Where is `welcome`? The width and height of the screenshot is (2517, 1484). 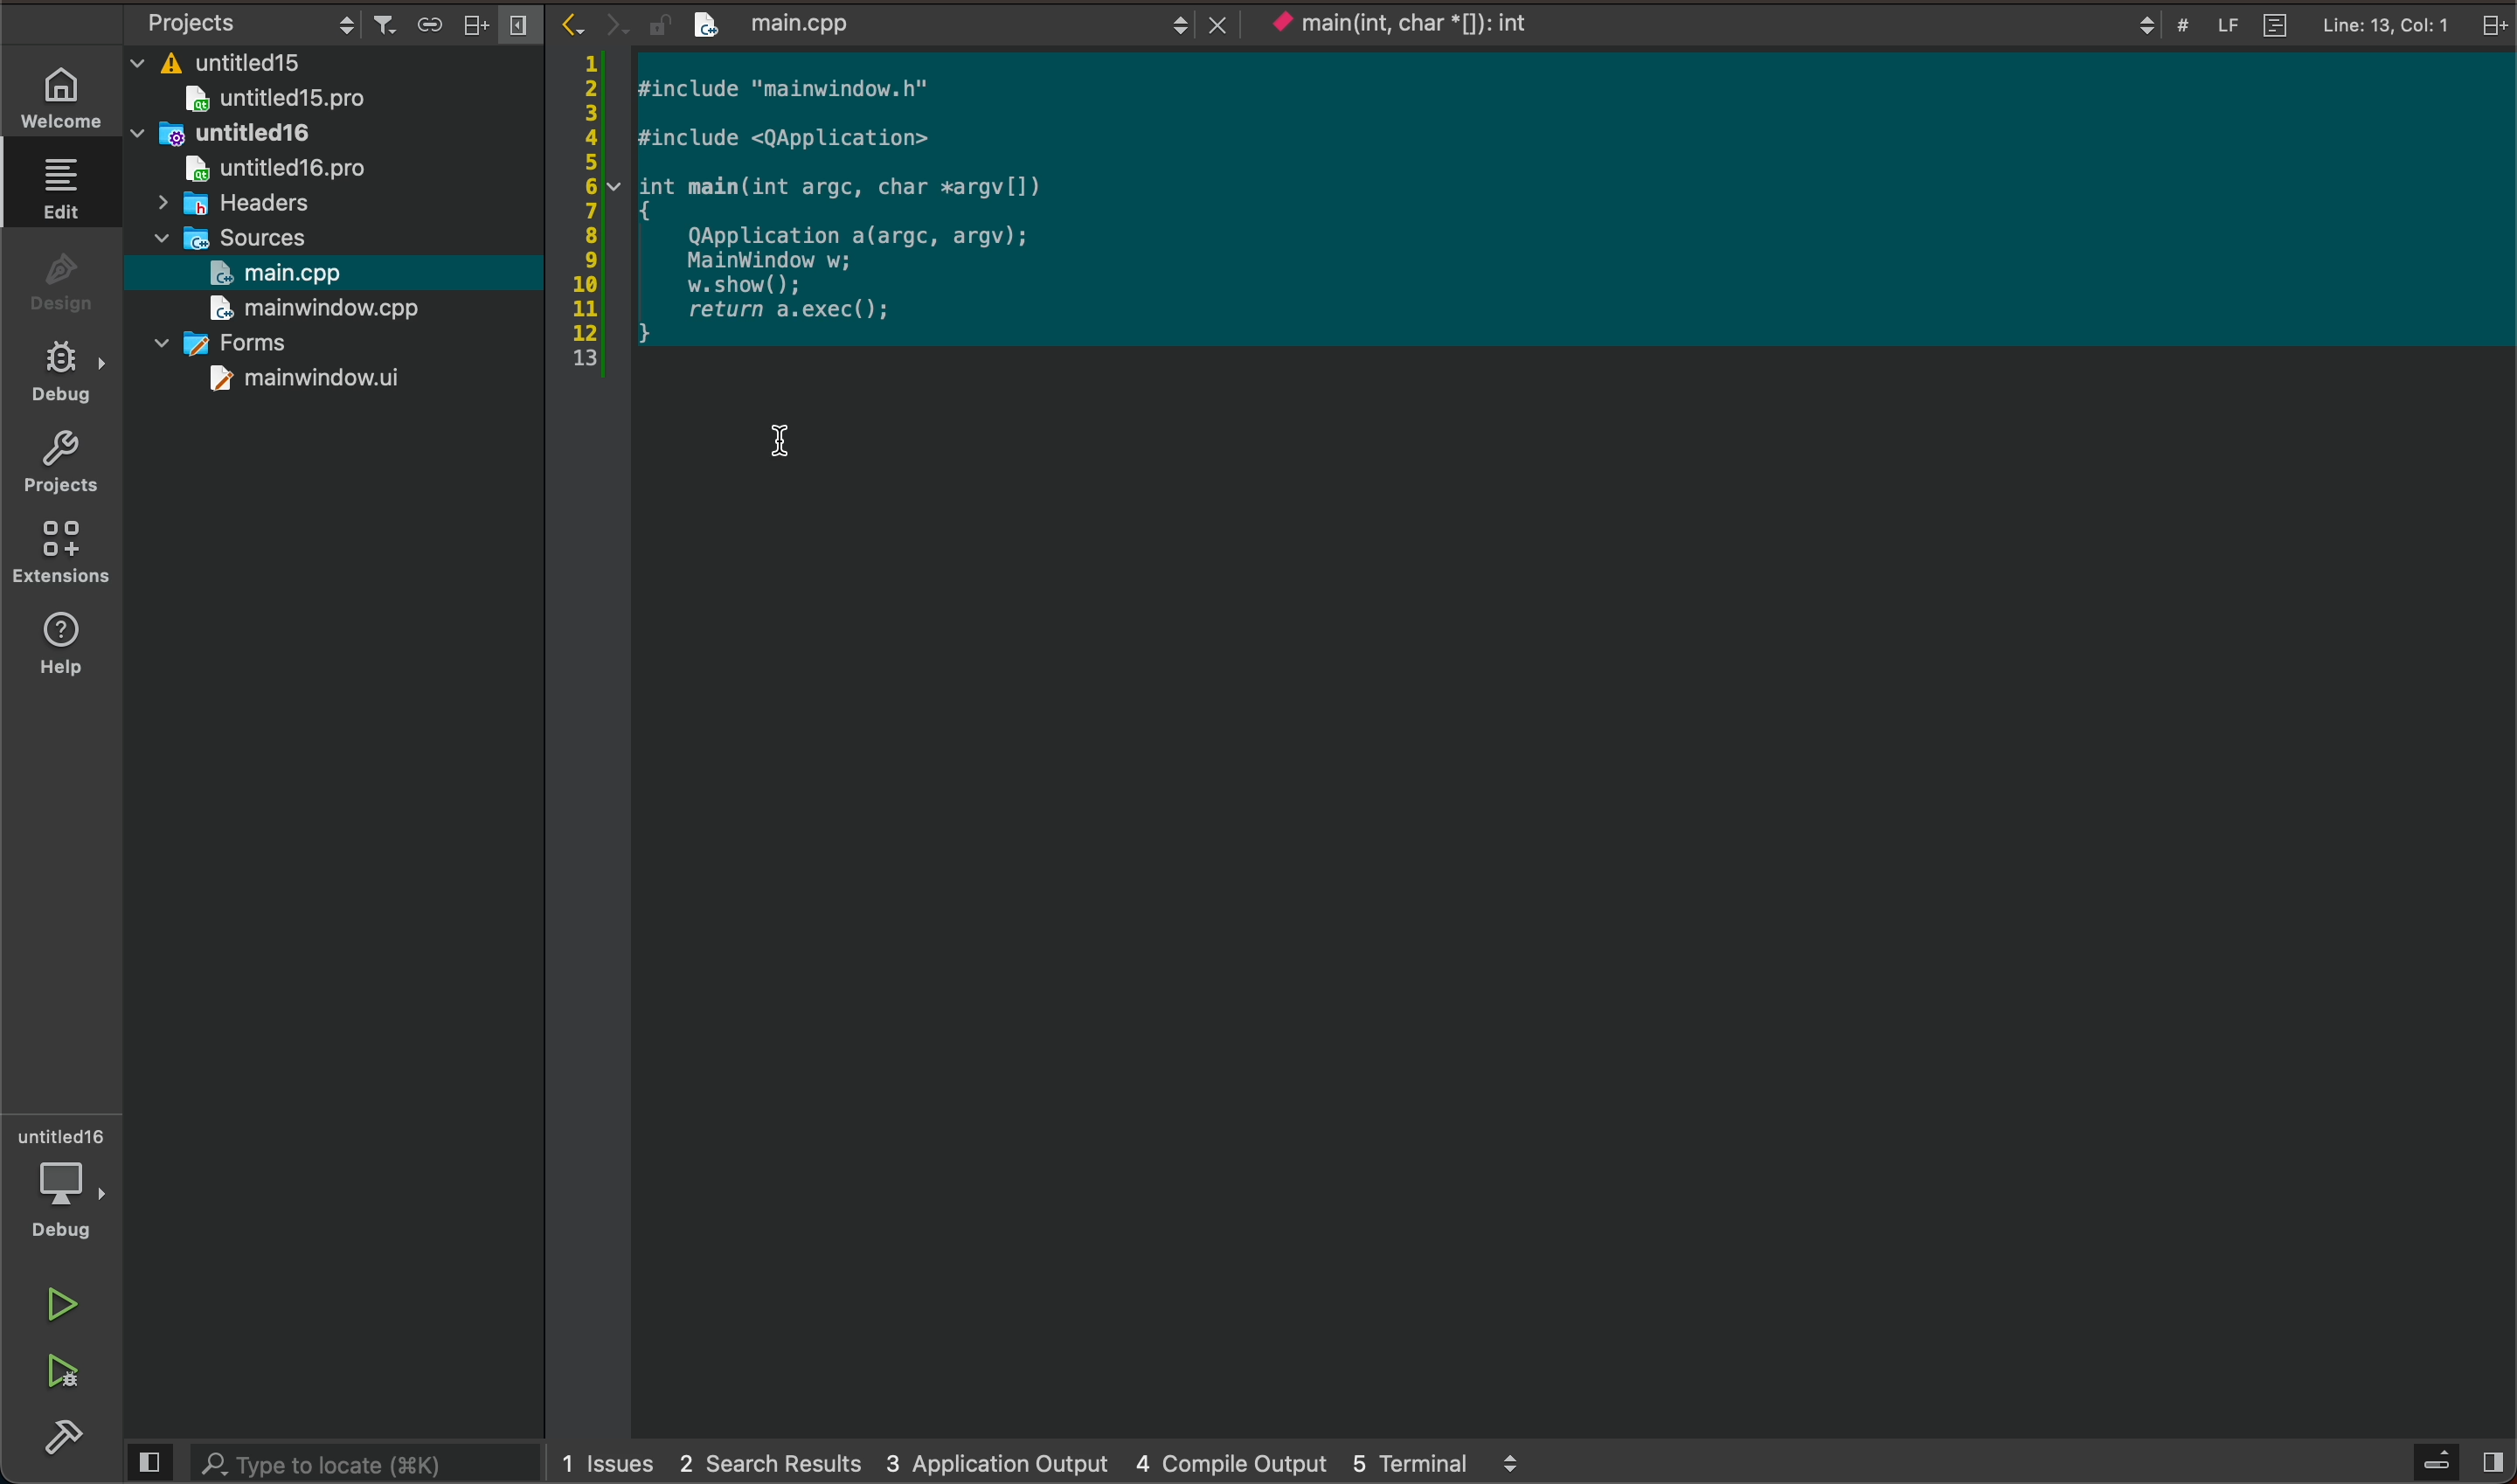
welcome is located at coordinates (67, 94).